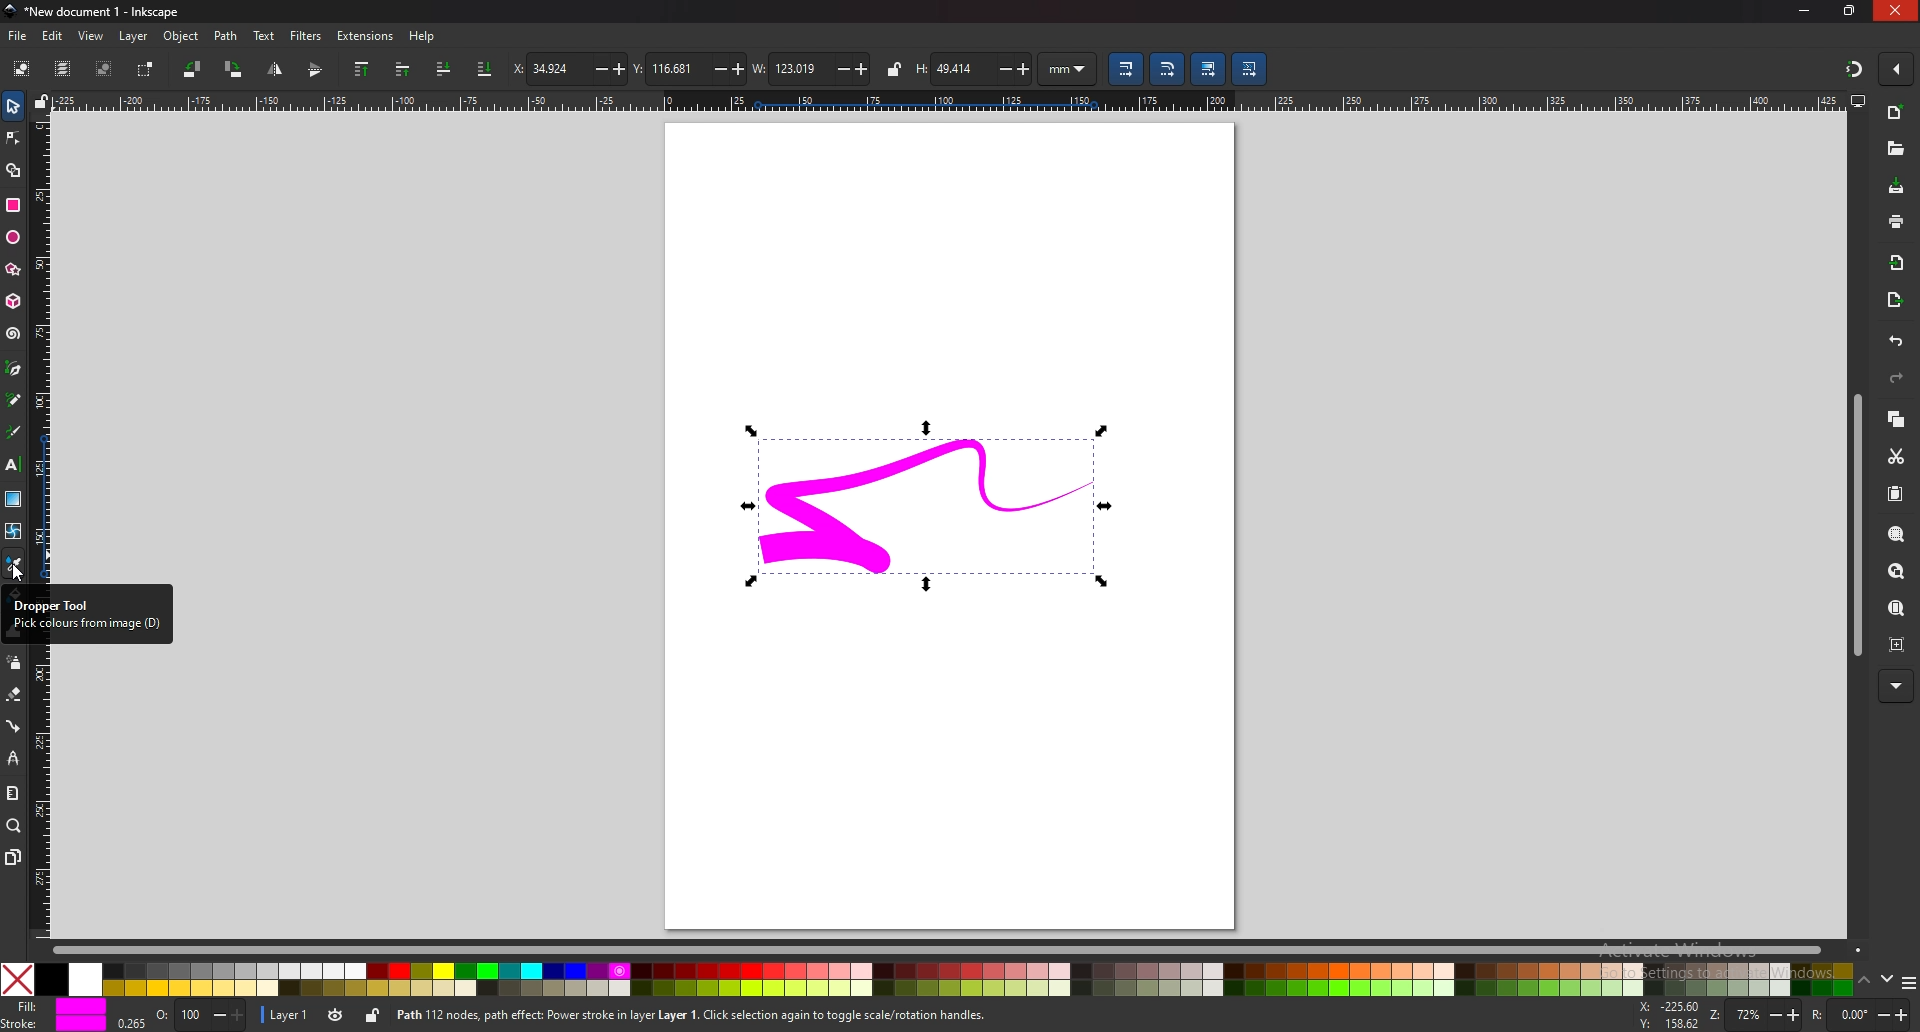 Image resolution: width=1920 pixels, height=1032 pixels. What do you see at coordinates (945, 100) in the screenshot?
I see `horizontal scale` at bounding box center [945, 100].